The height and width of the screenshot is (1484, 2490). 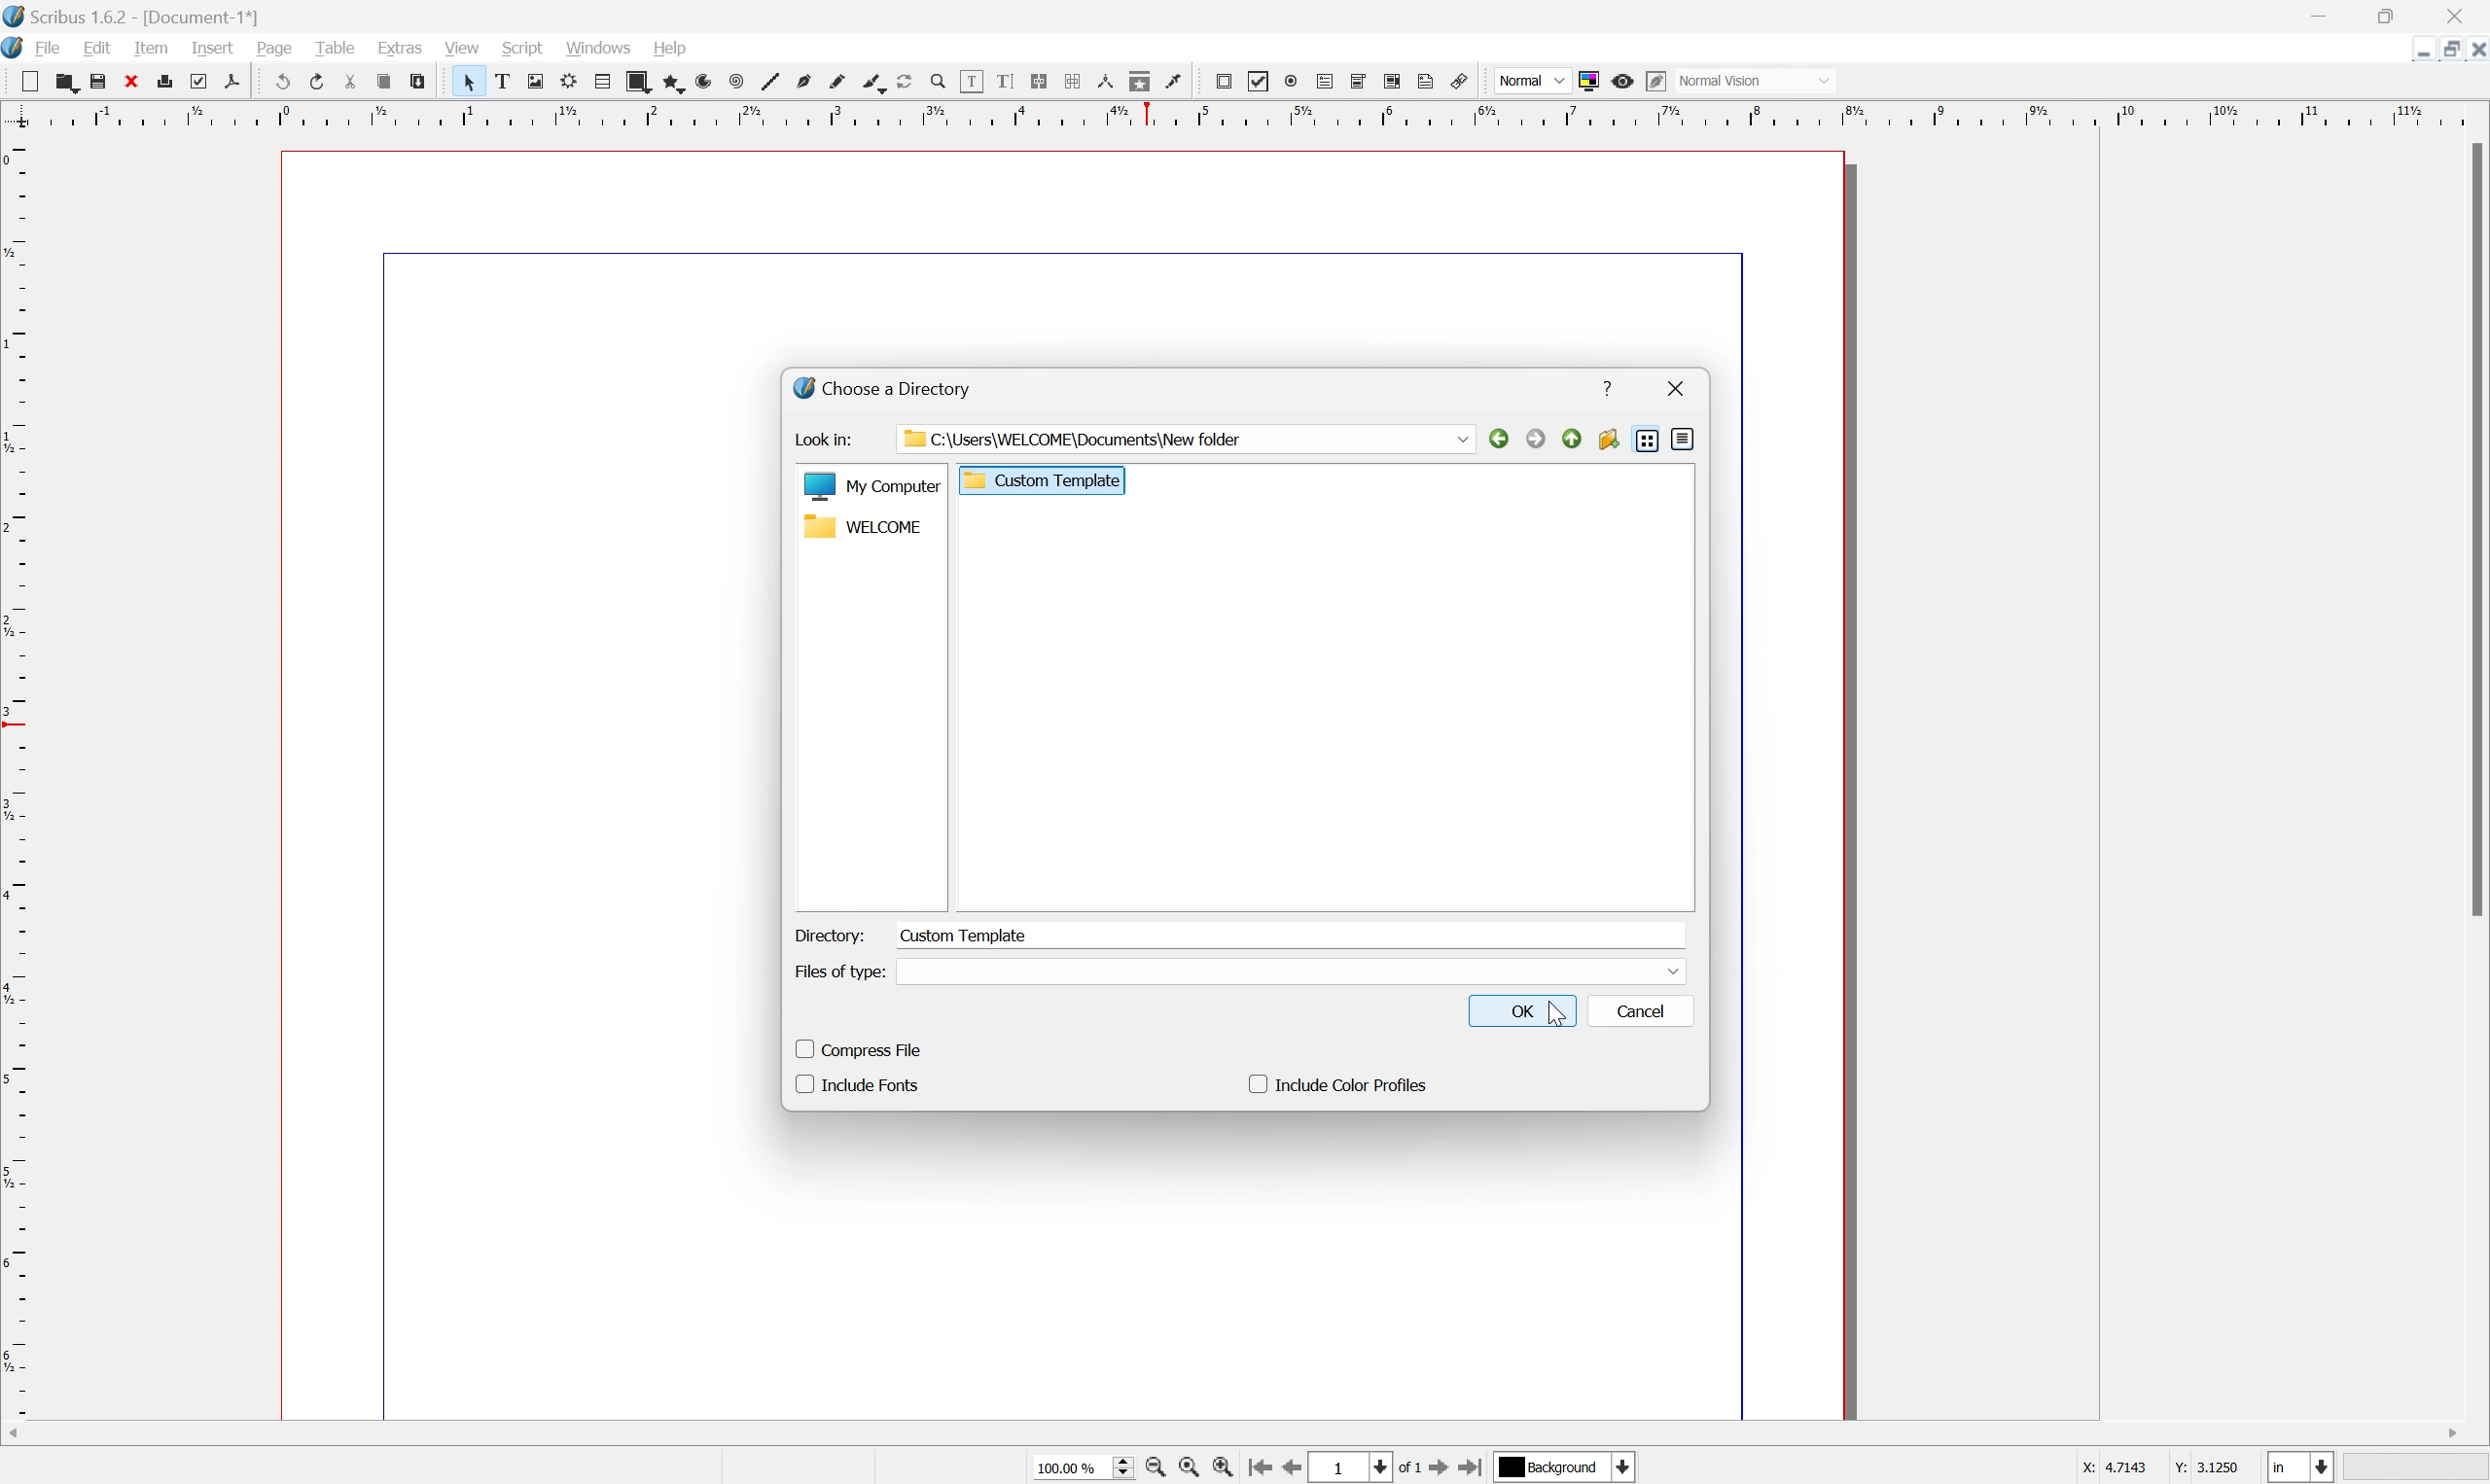 What do you see at coordinates (213, 49) in the screenshot?
I see `insert` at bounding box center [213, 49].